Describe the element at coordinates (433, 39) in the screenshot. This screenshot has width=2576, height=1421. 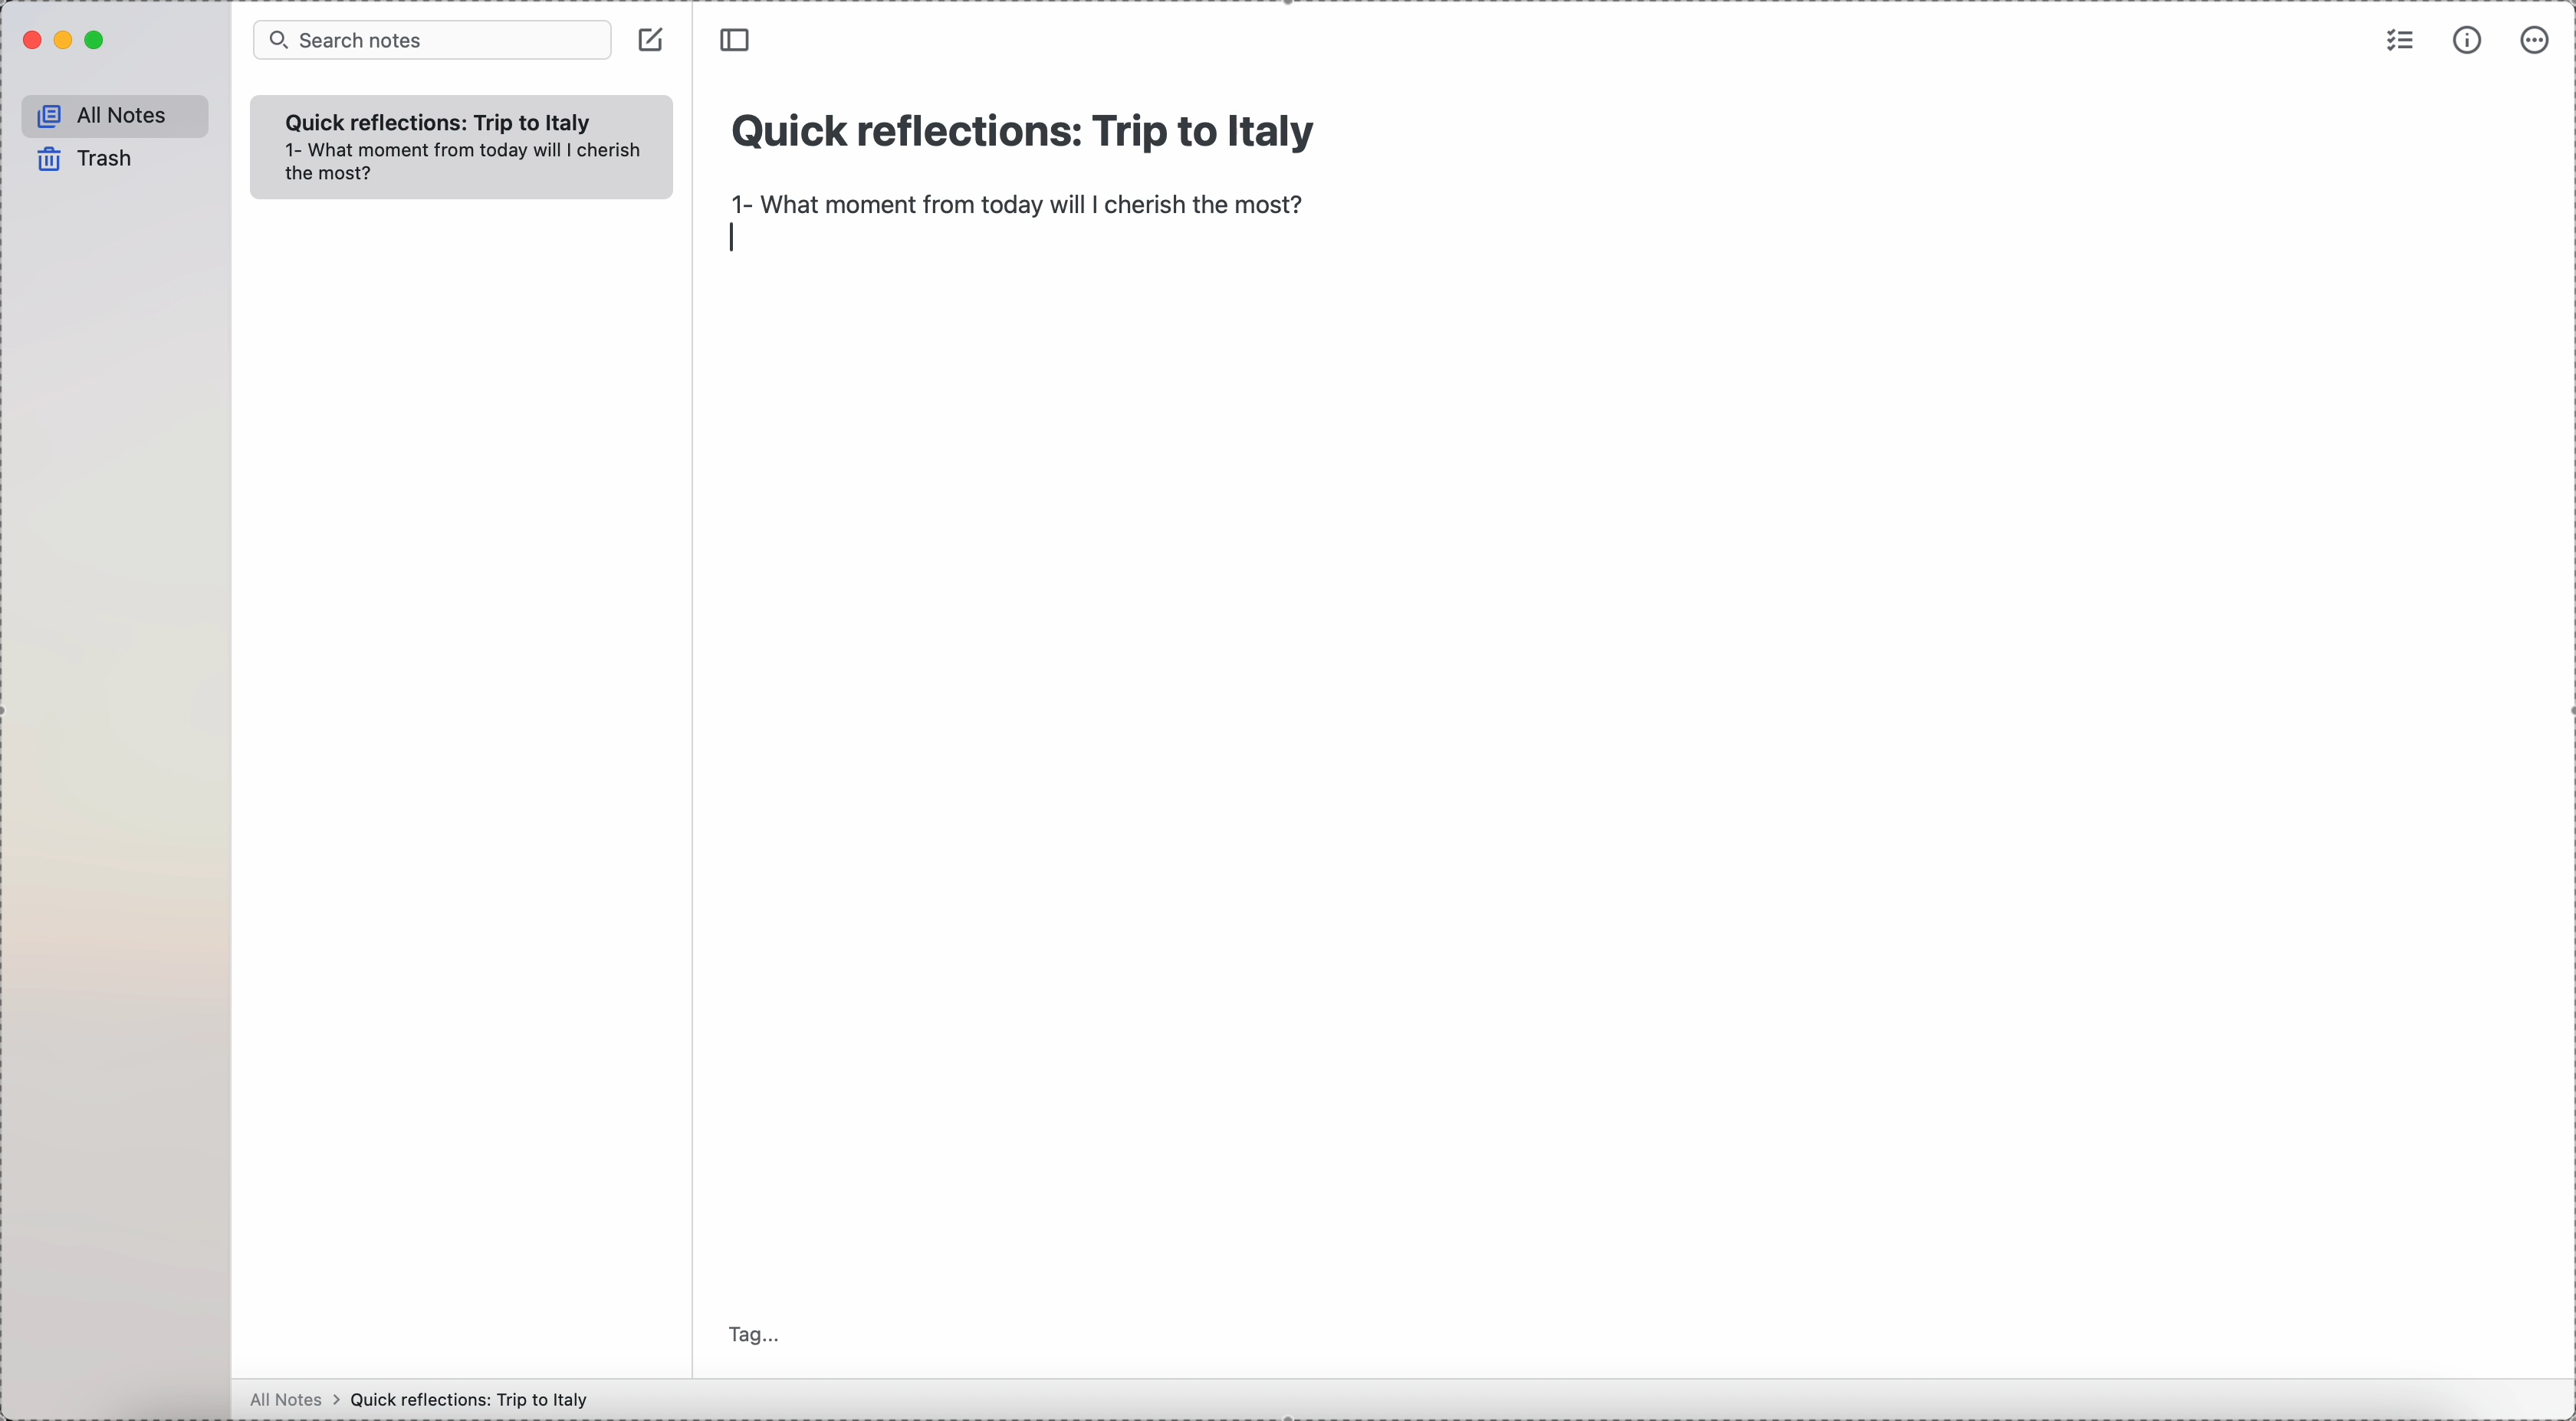
I see `search bar` at that location.